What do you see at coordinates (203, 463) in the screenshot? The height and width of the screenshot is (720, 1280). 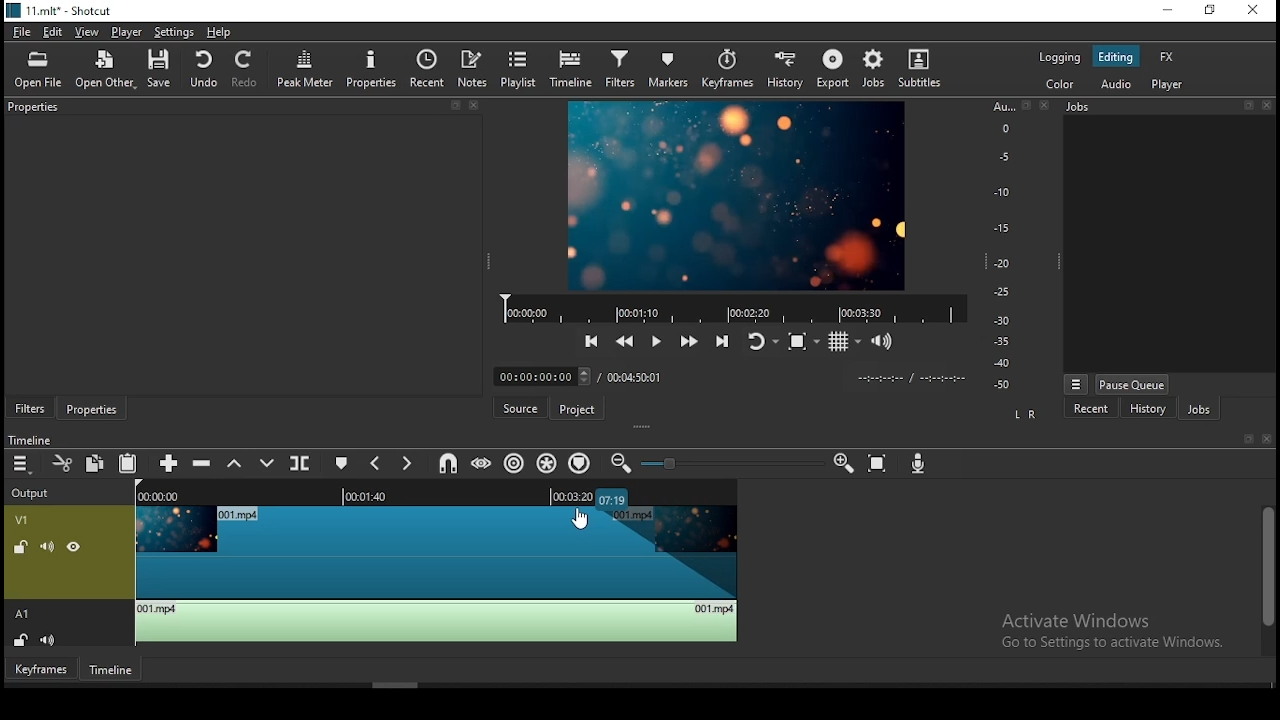 I see `ripple delete` at bounding box center [203, 463].